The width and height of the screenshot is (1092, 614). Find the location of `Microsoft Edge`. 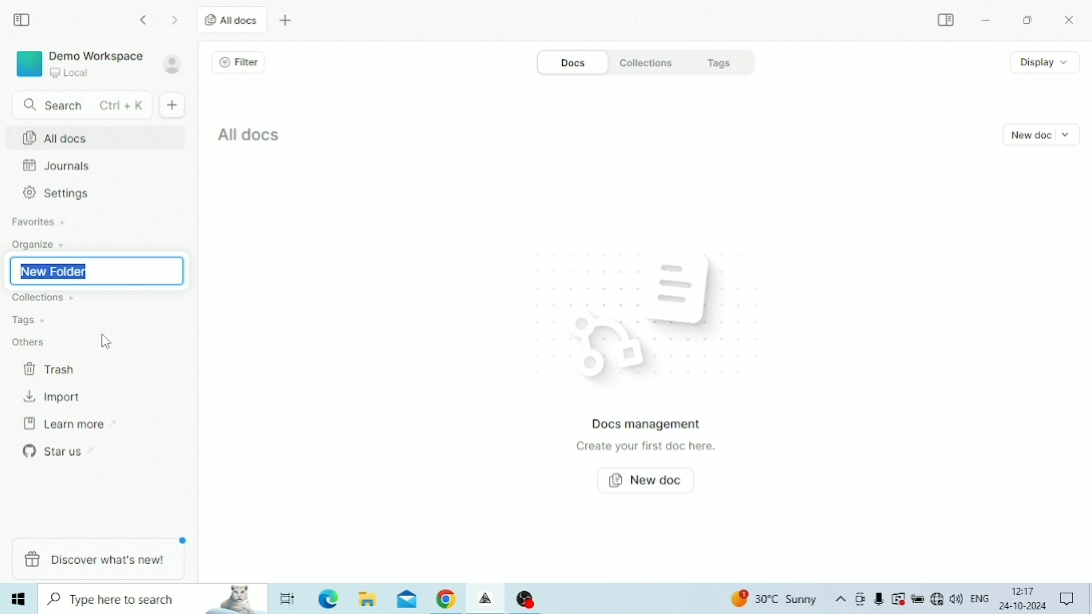

Microsoft Edge is located at coordinates (330, 599).